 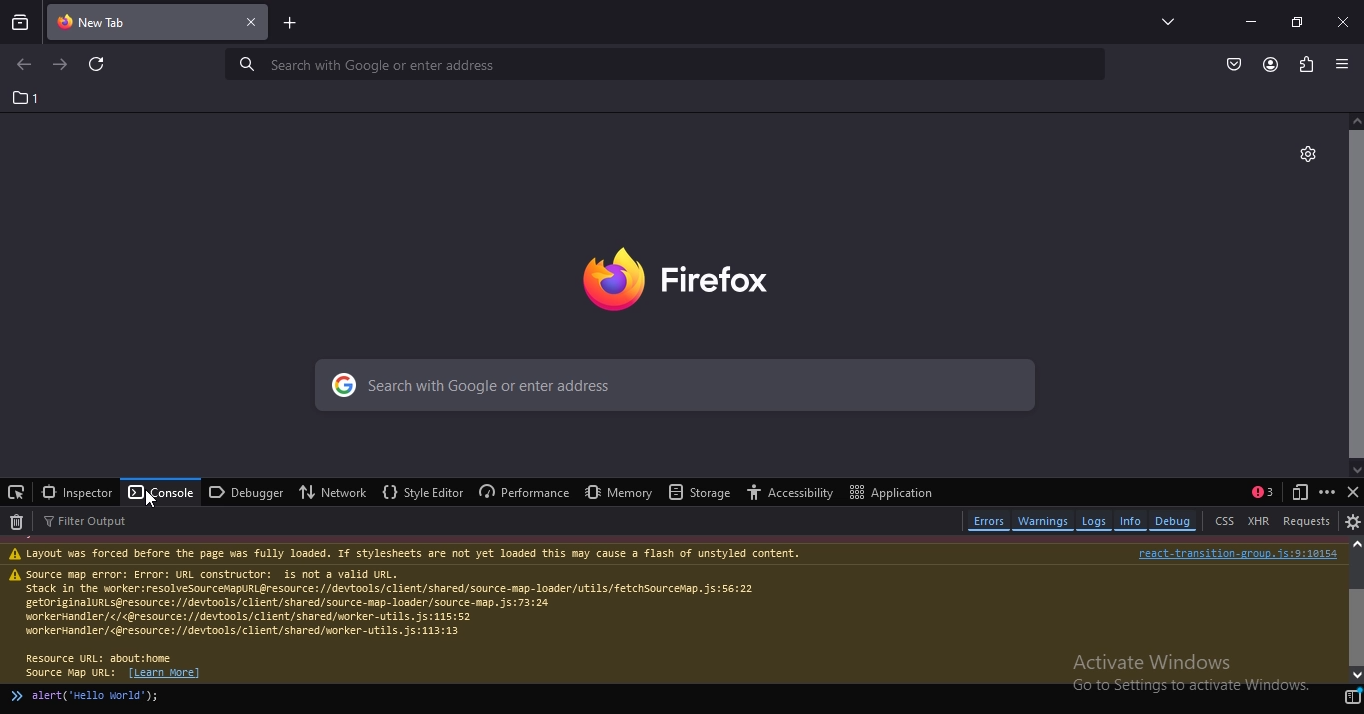 I want to click on customize developer tools and get help, so click(x=1328, y=492).